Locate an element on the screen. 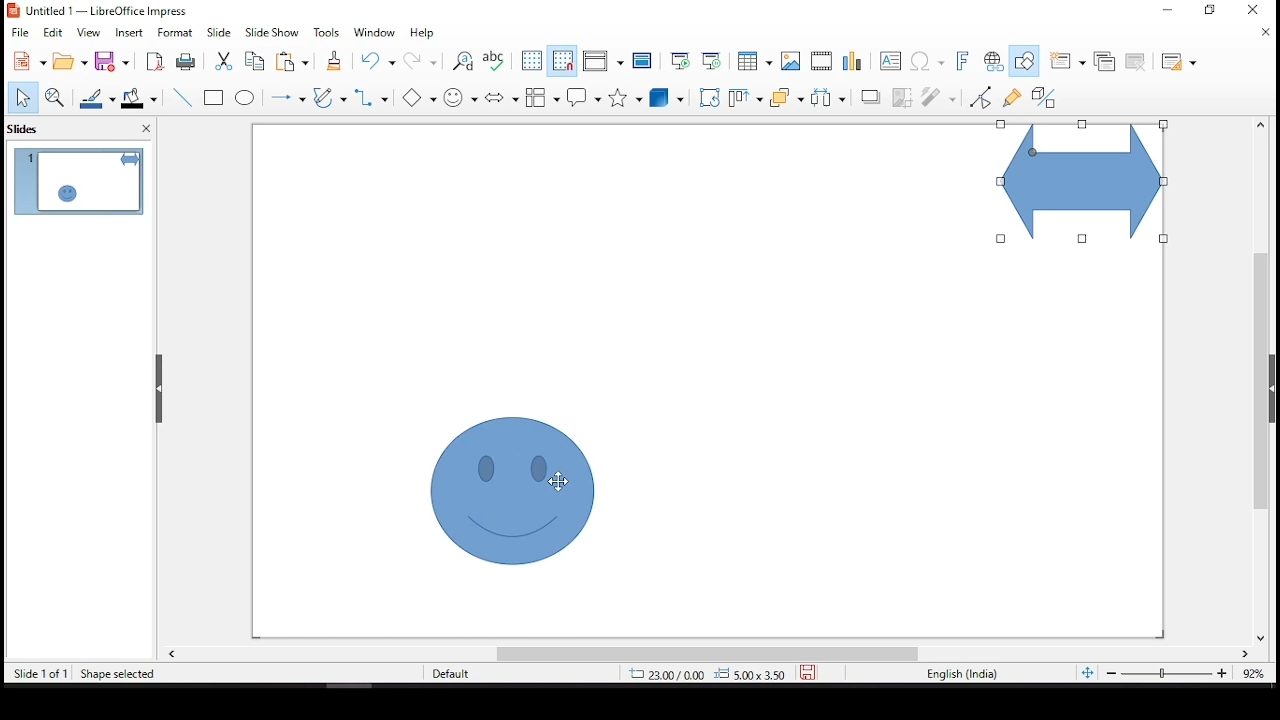 This screenshot has width=1280, height=720. undo is located at coordinates (382, 61).